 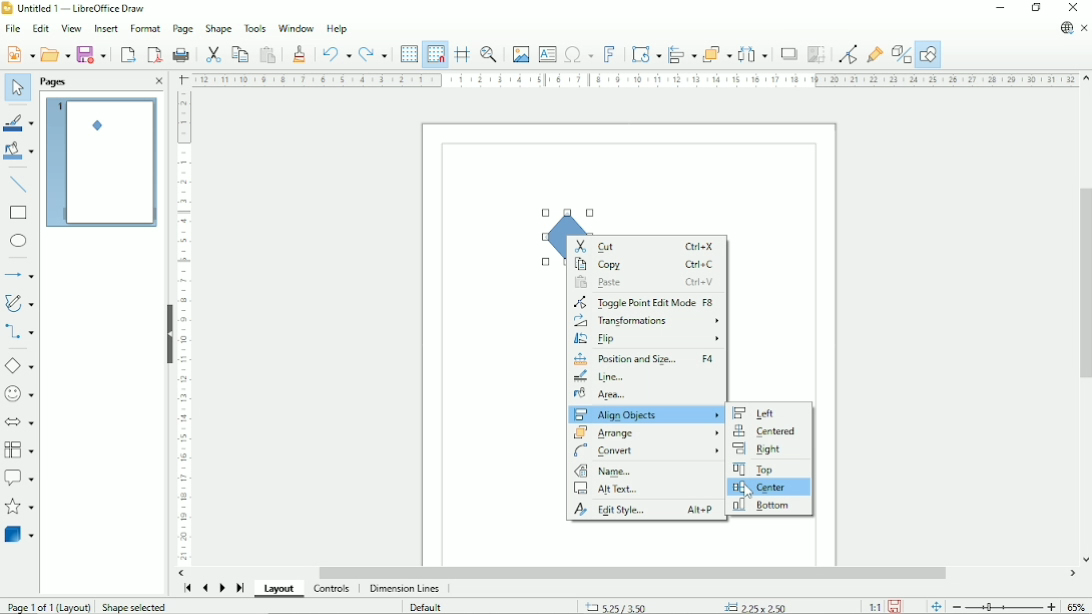 I want to click on Symbol shapes, so click(x=20, y=393).